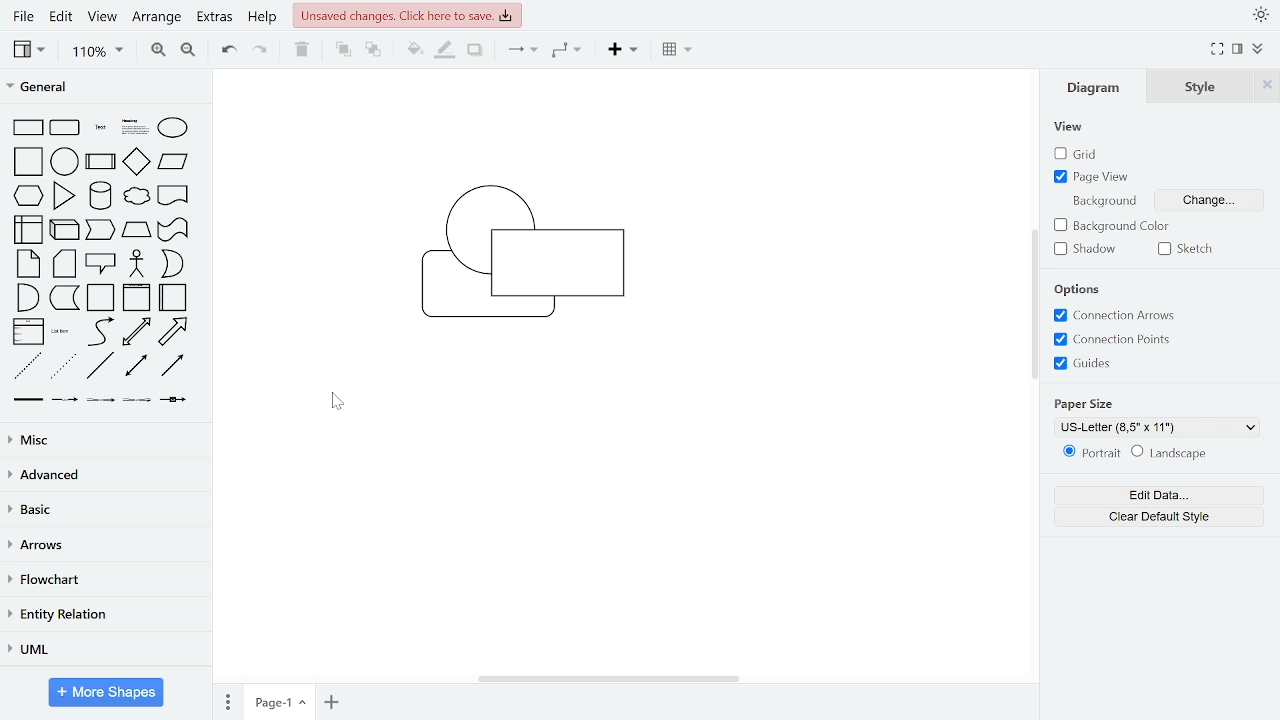 The image size is (1280, 720). I want to click on hexagon, so click(28, 196).